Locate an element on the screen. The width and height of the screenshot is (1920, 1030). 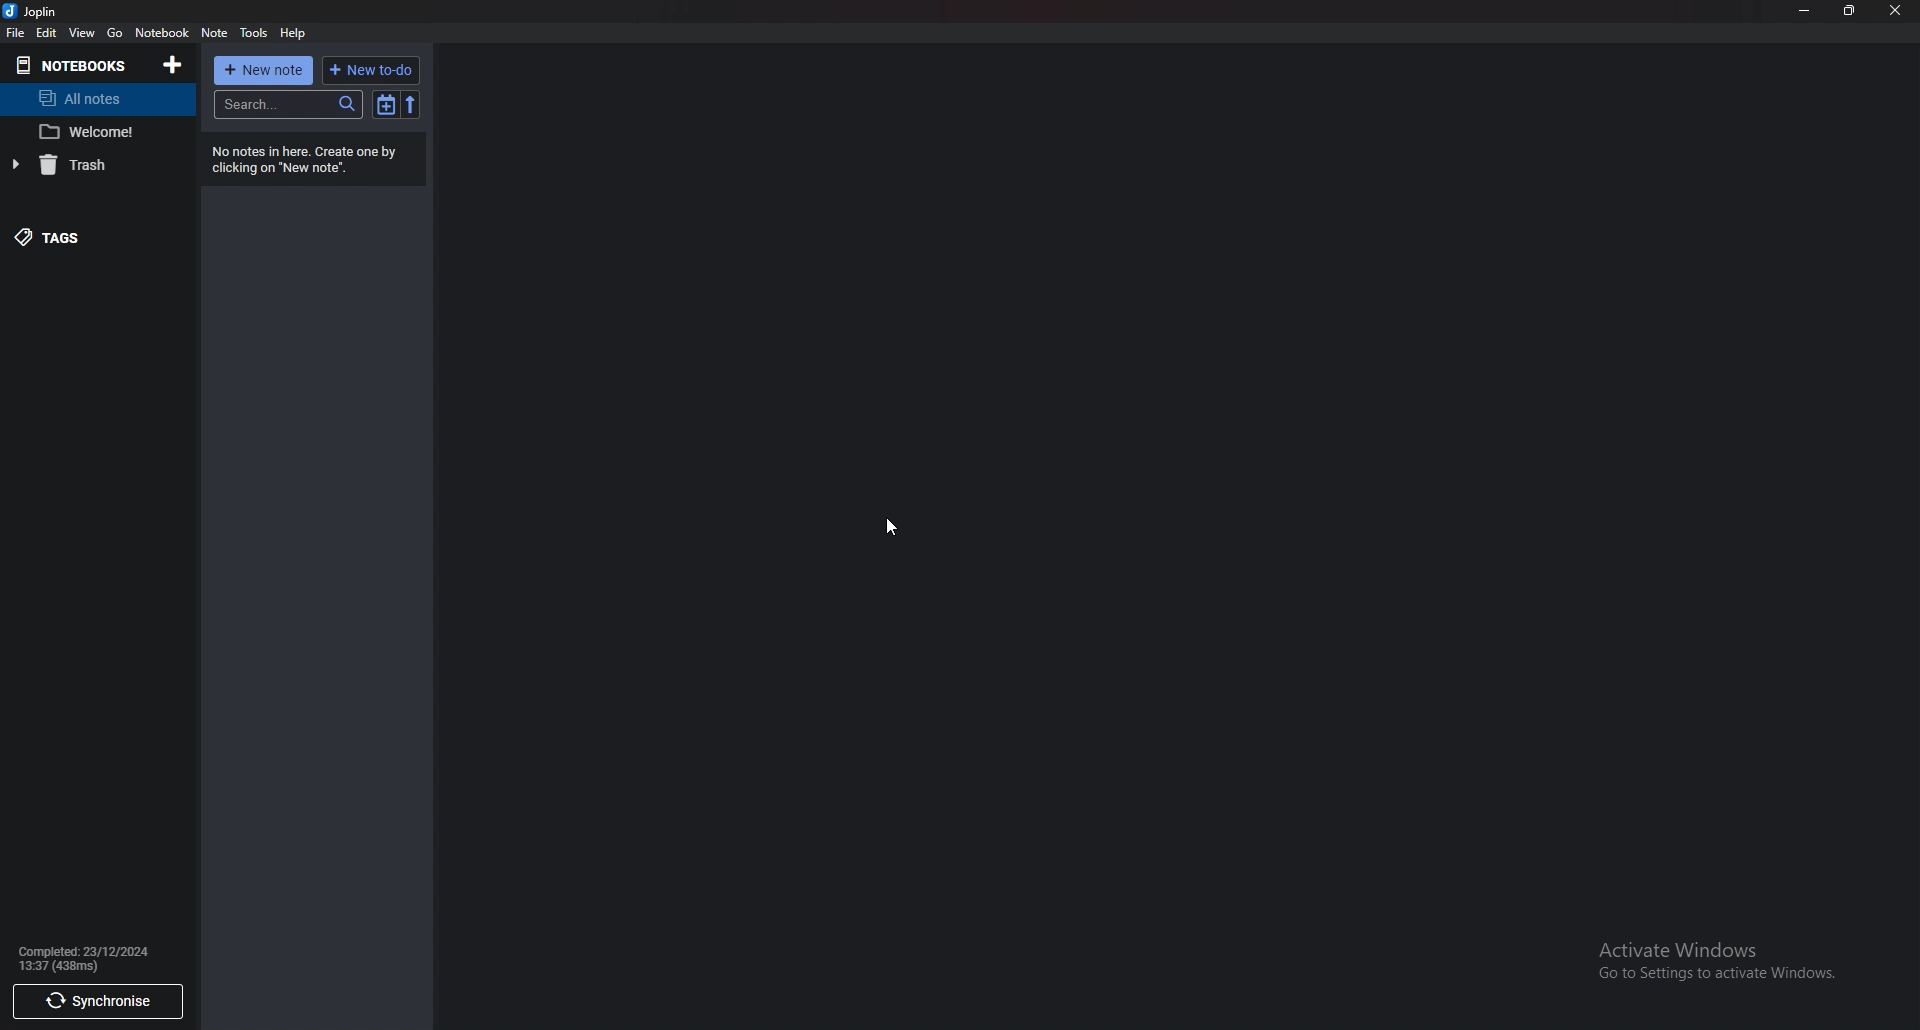
notebook is located at coordinates (163, 34).